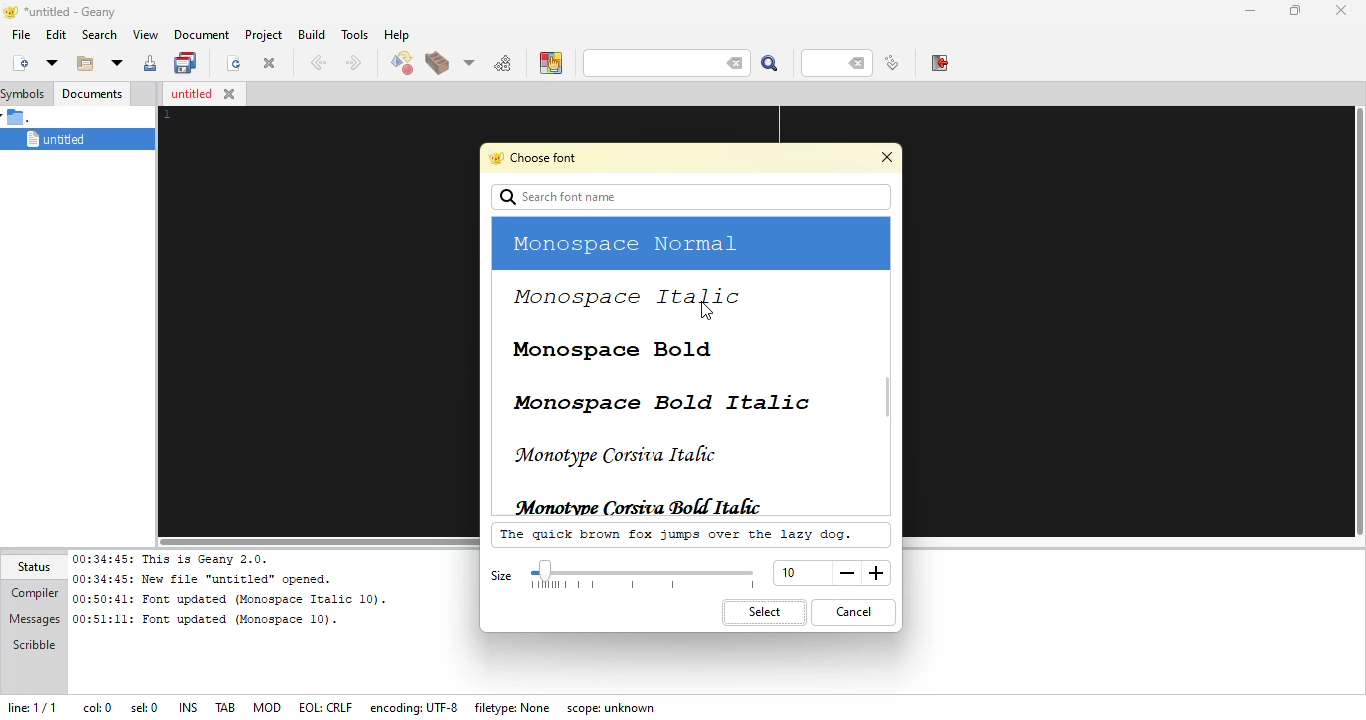 This screenshot has width=1366, height=720. I want to click on symbols, so click(25, 93).